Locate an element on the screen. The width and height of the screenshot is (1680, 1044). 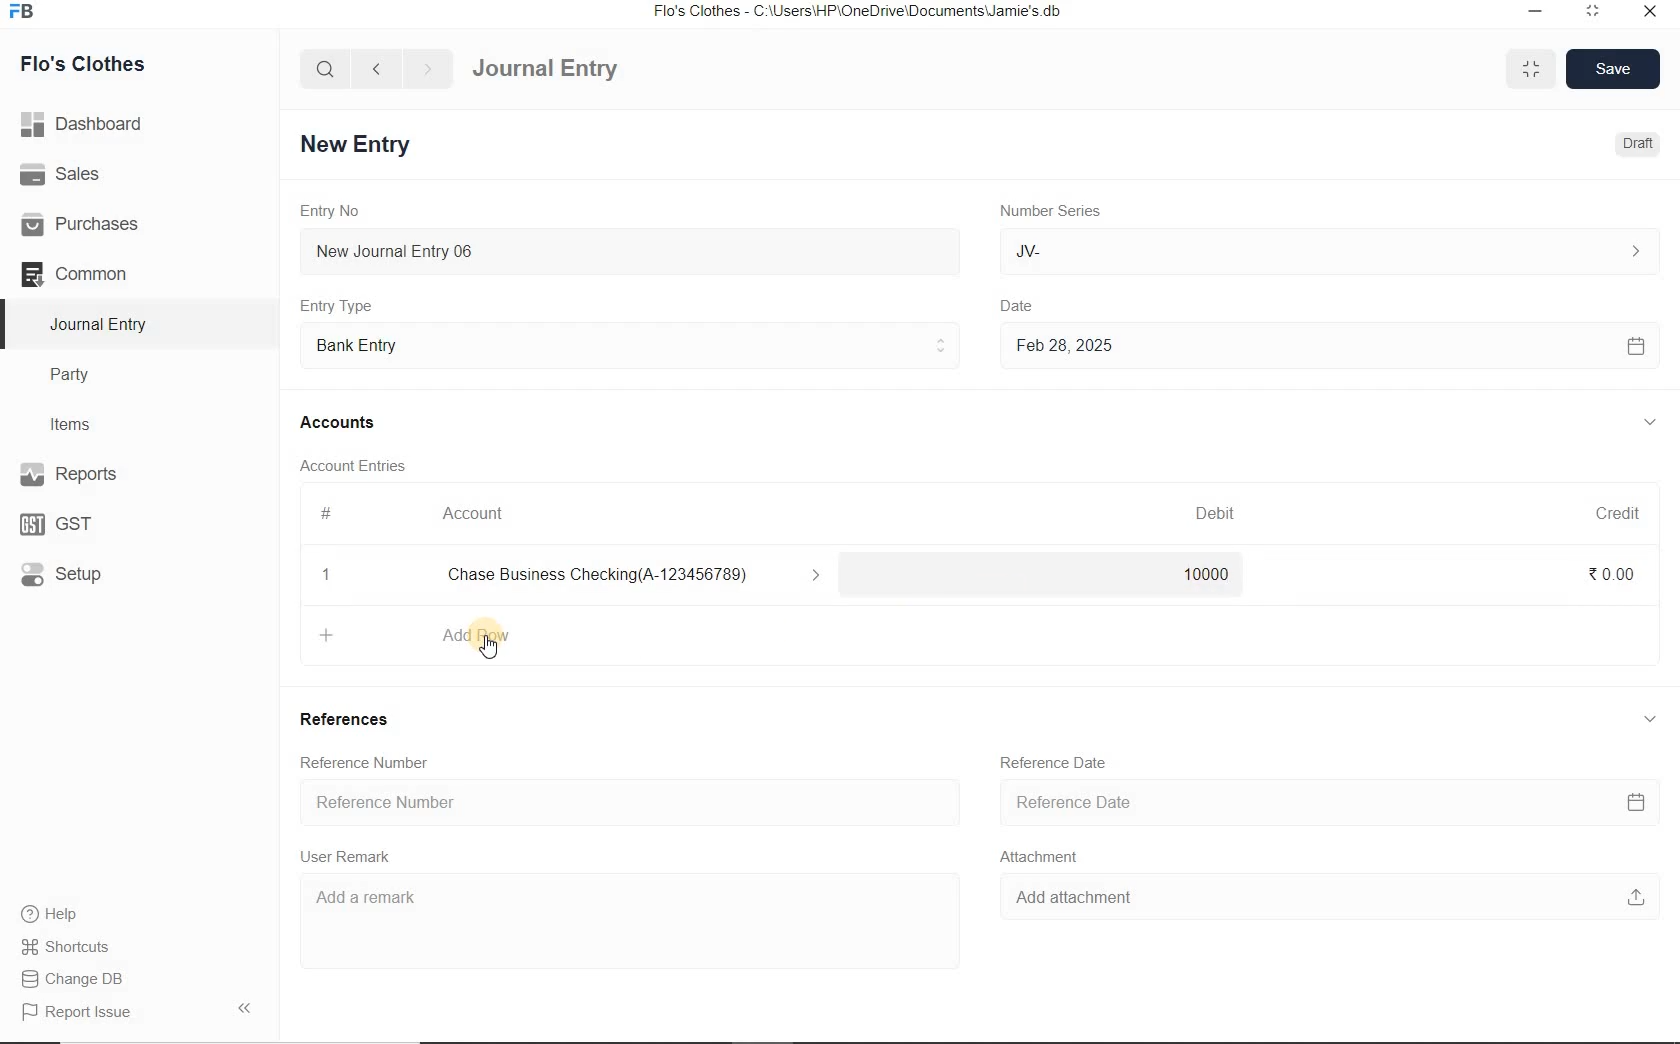
Flo's Clothes is located at coordinates (98, 64).